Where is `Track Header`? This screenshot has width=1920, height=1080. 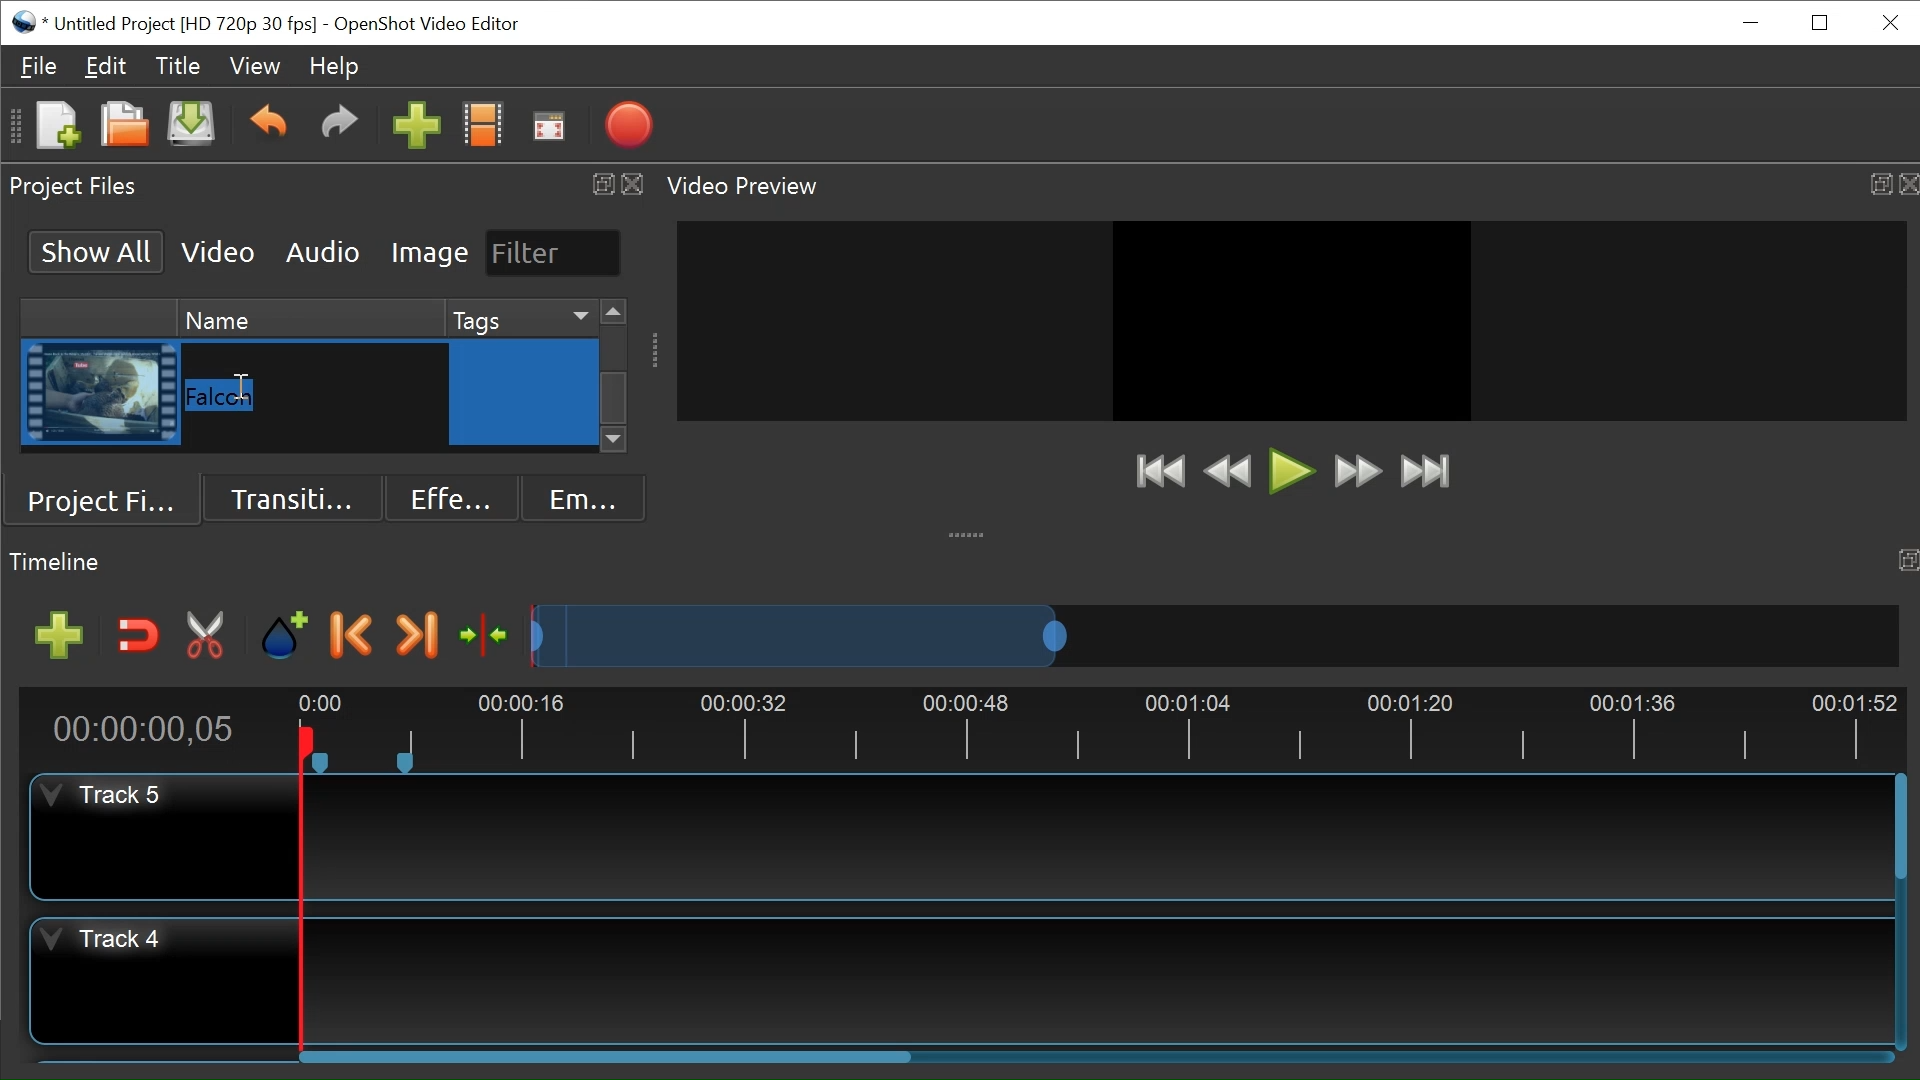 Track Header is located at coordinates (109, 796).